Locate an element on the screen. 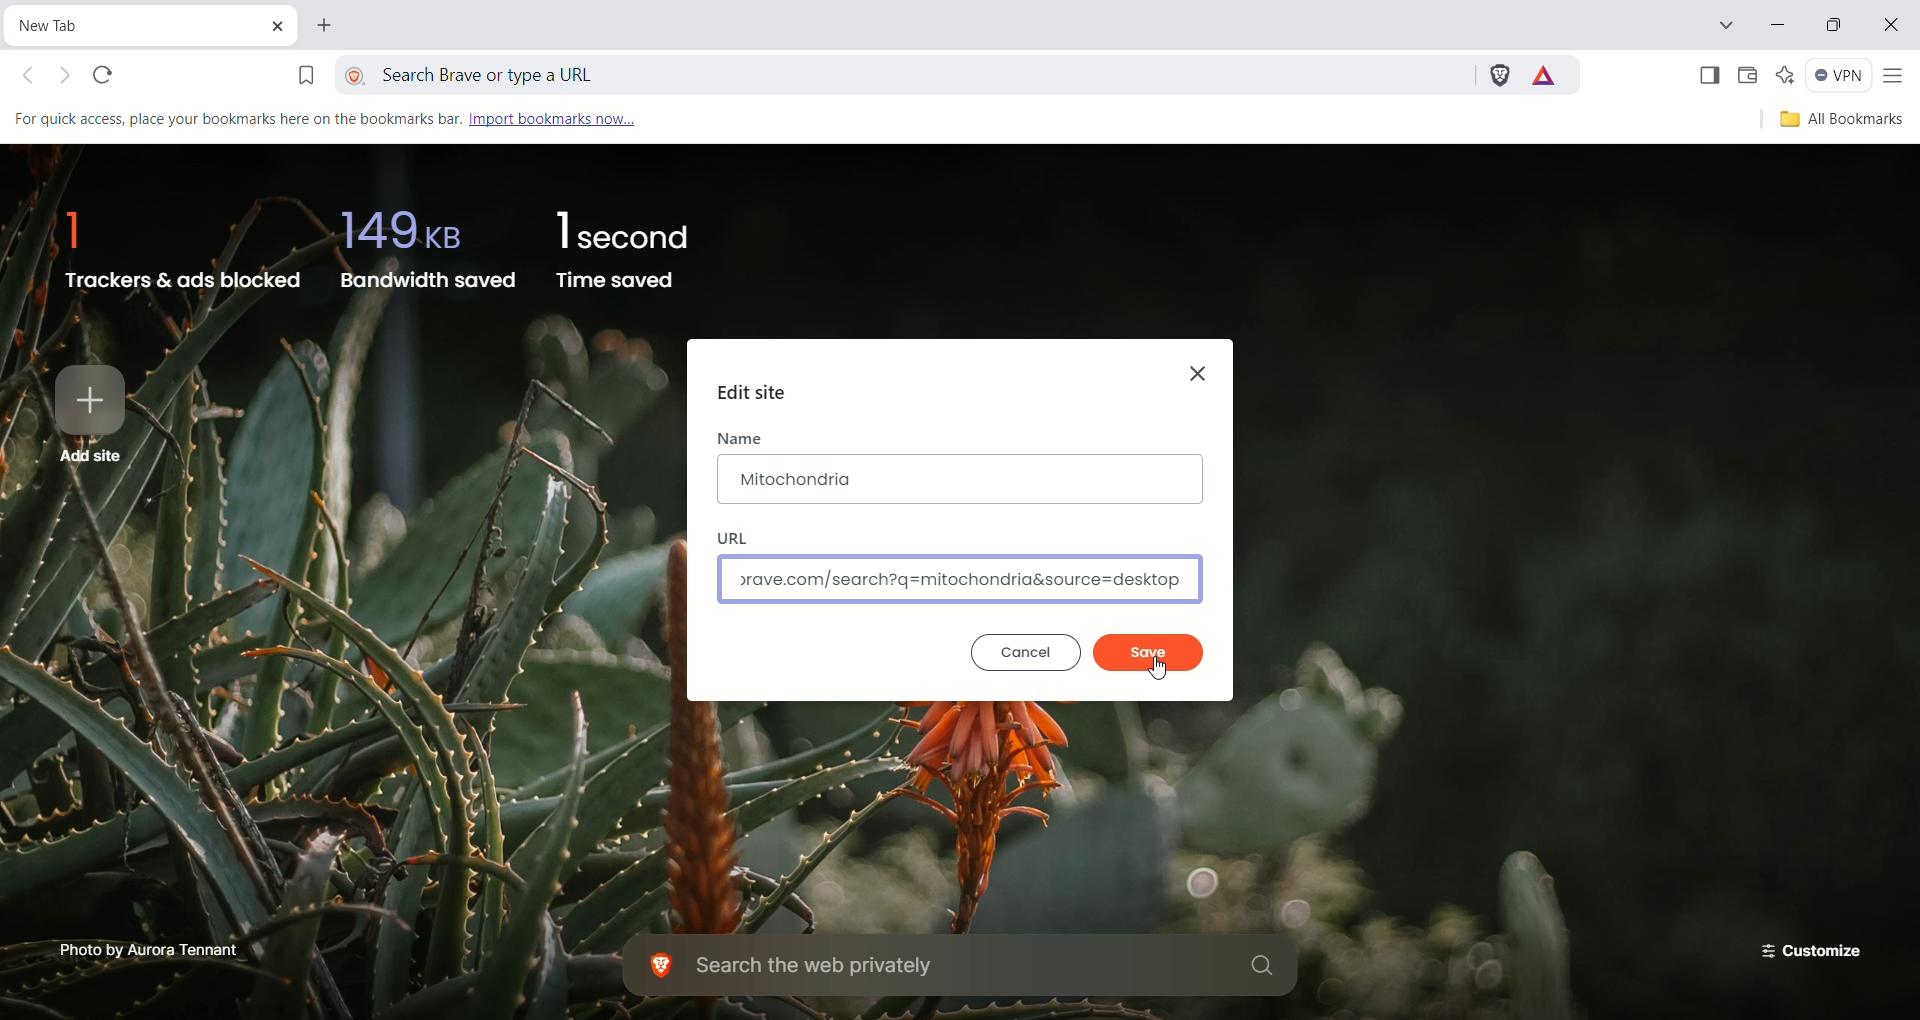 The image size is (1920, 1020). close current tab is located at coordinates (283, 25).